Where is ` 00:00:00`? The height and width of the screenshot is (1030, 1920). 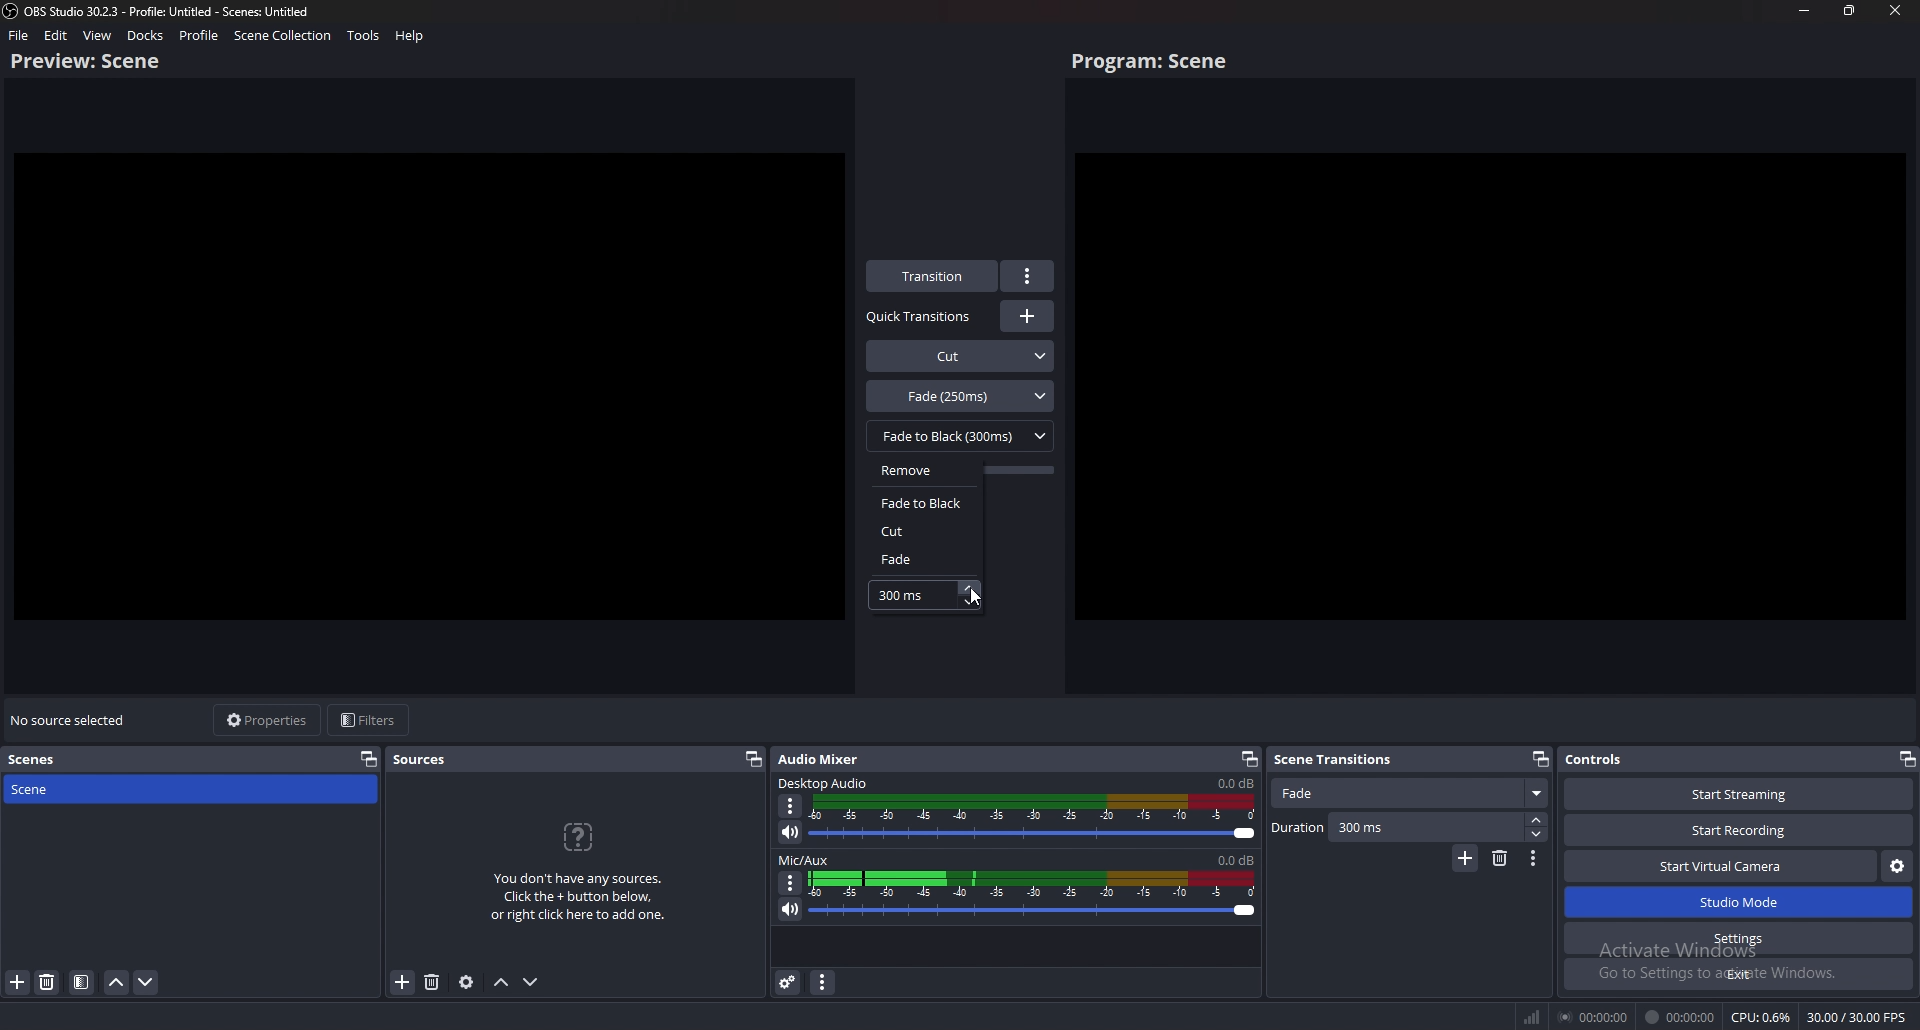
 00:00:00 is located at coordinates (1681, 1017).